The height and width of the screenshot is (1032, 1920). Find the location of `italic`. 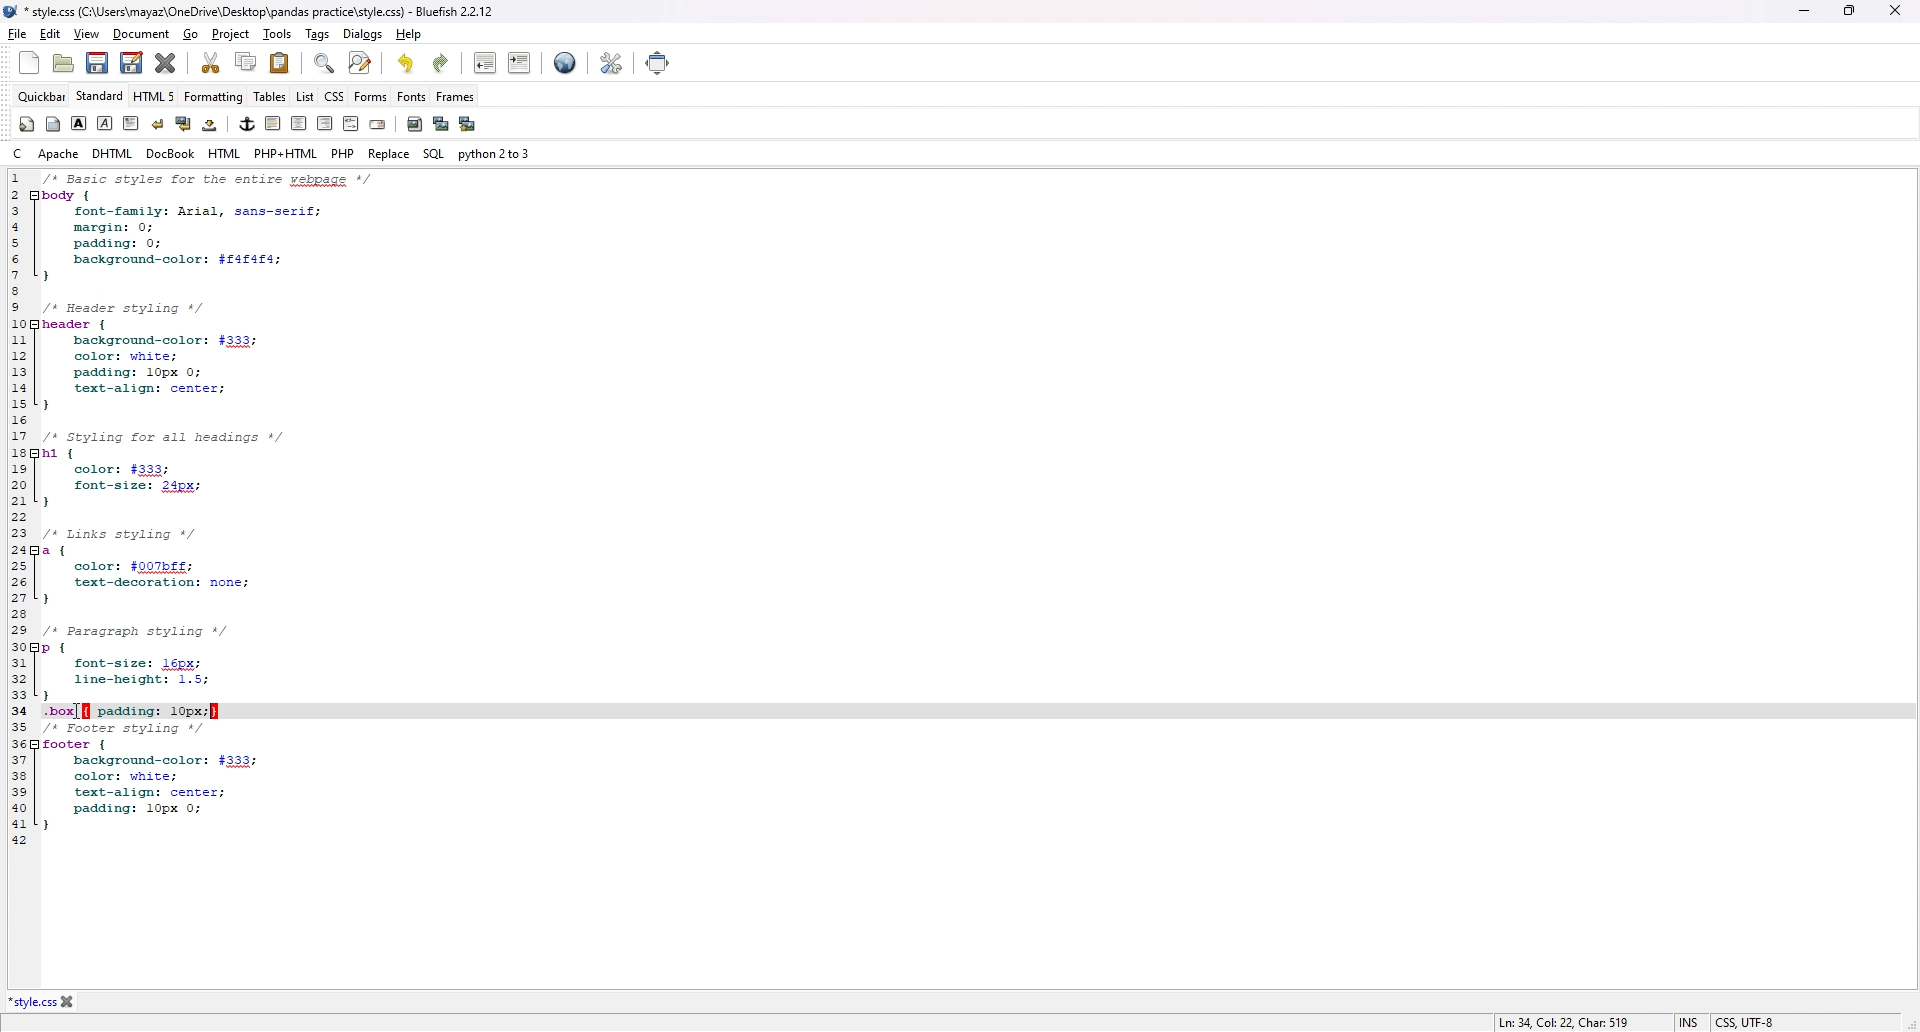

italic is located at coordinates (106, 121).